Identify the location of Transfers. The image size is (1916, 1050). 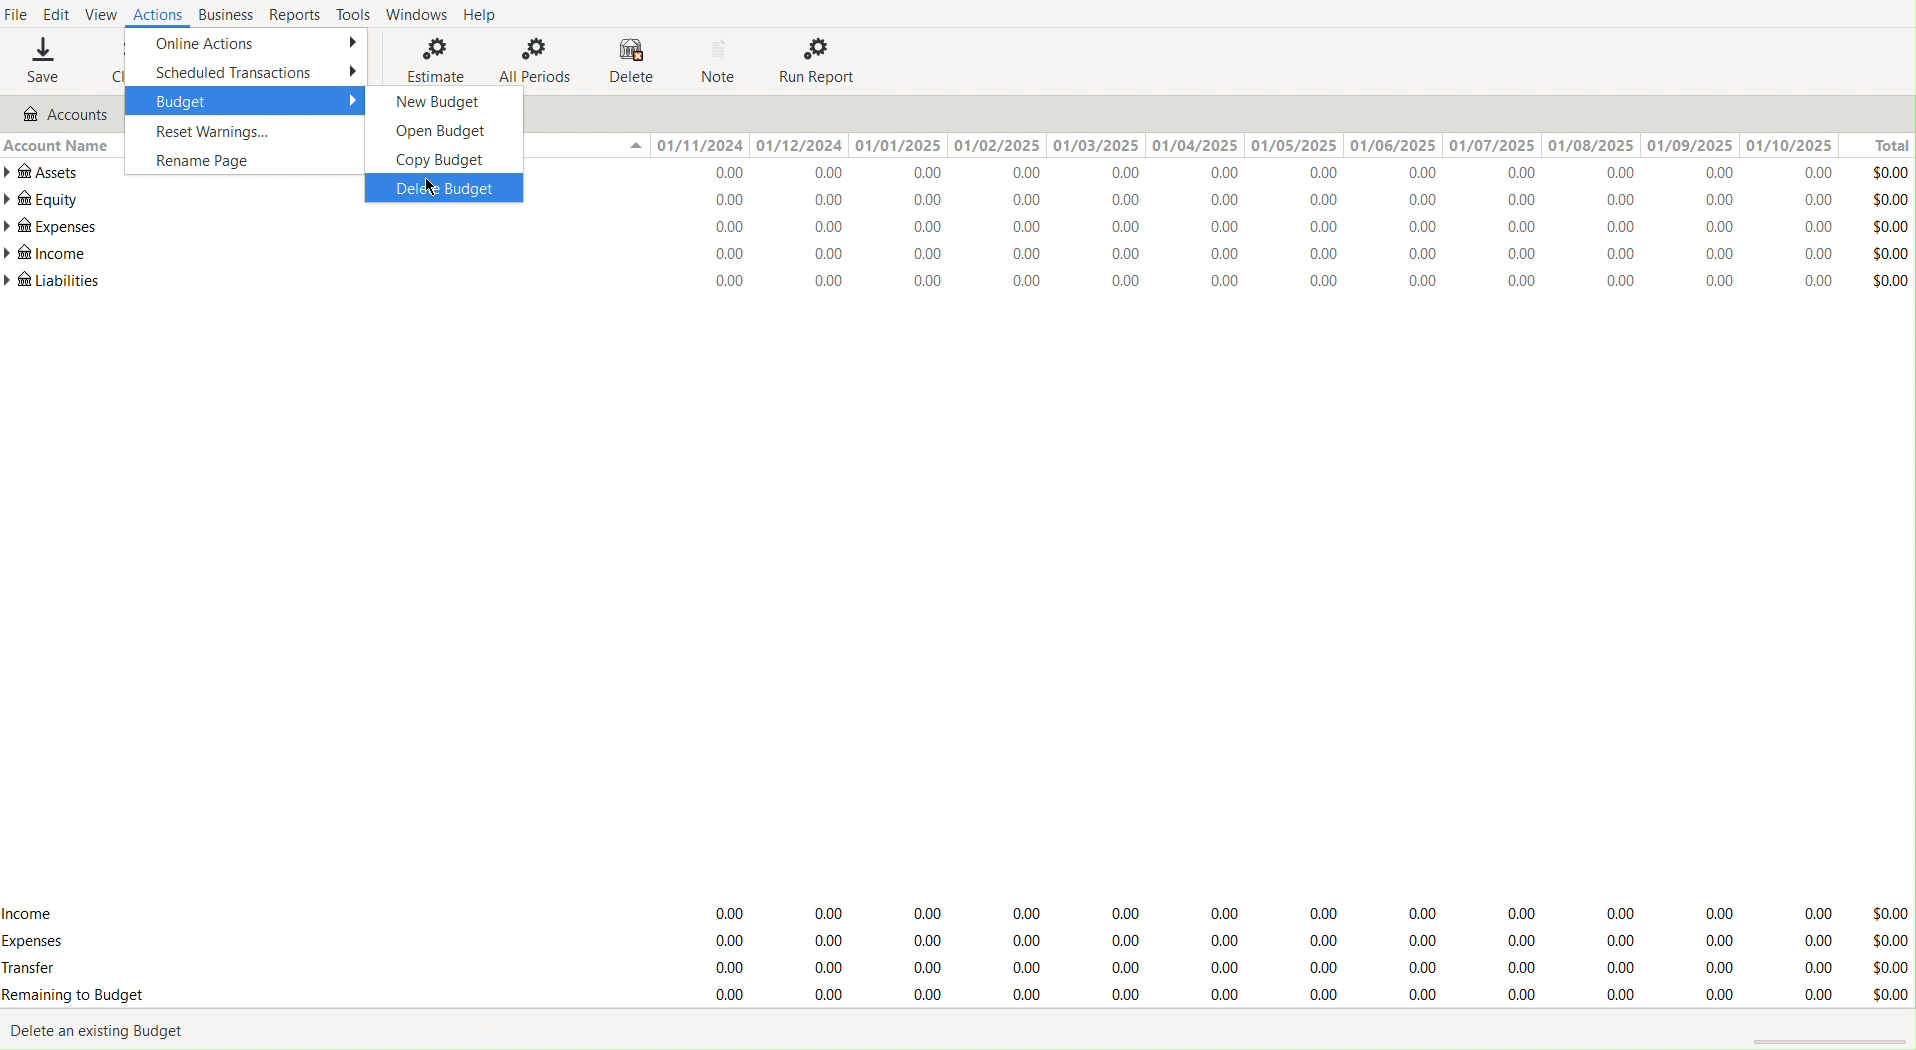
(1275, 965).